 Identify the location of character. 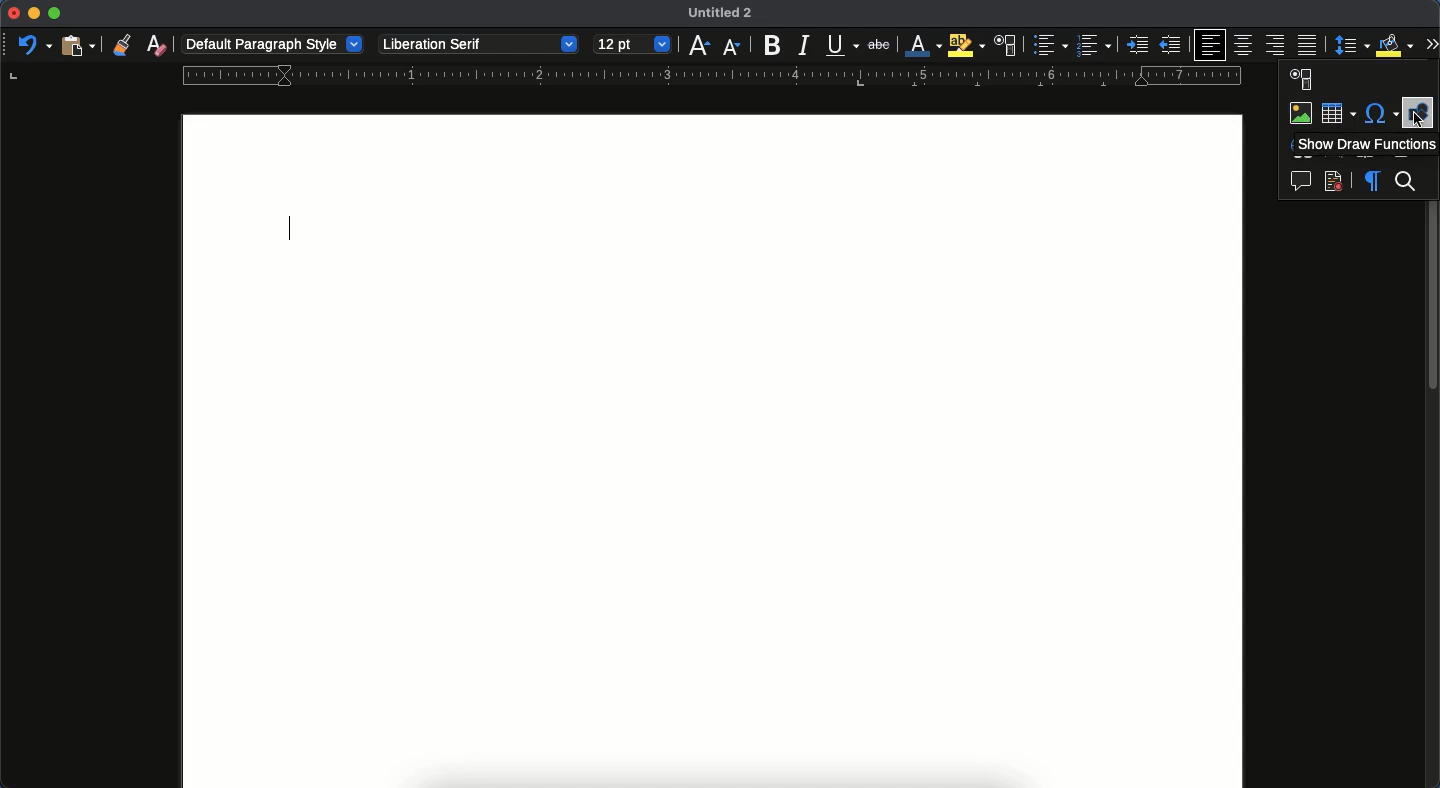
(1302, 80).